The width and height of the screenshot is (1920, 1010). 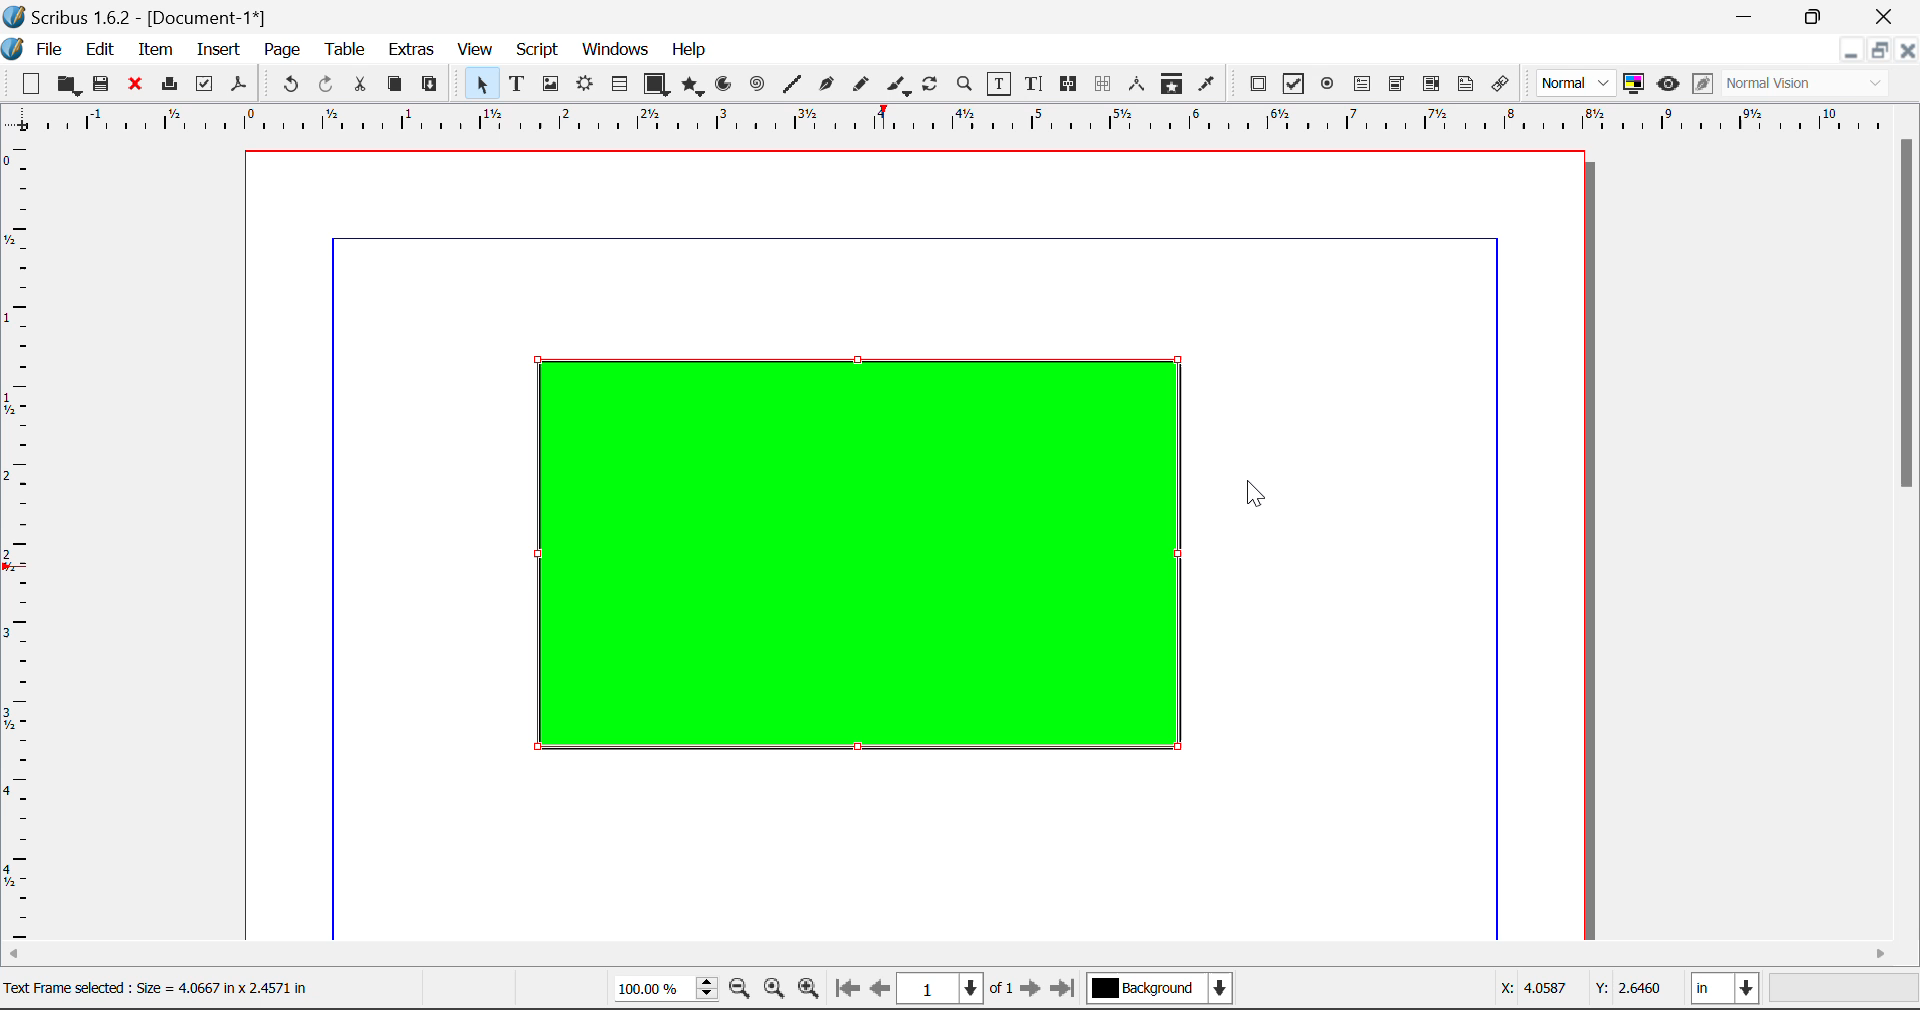 What do you see at coordinates (809, 991) in the screenshot?
I see `Zoom In` at bounding box center [809, 991].